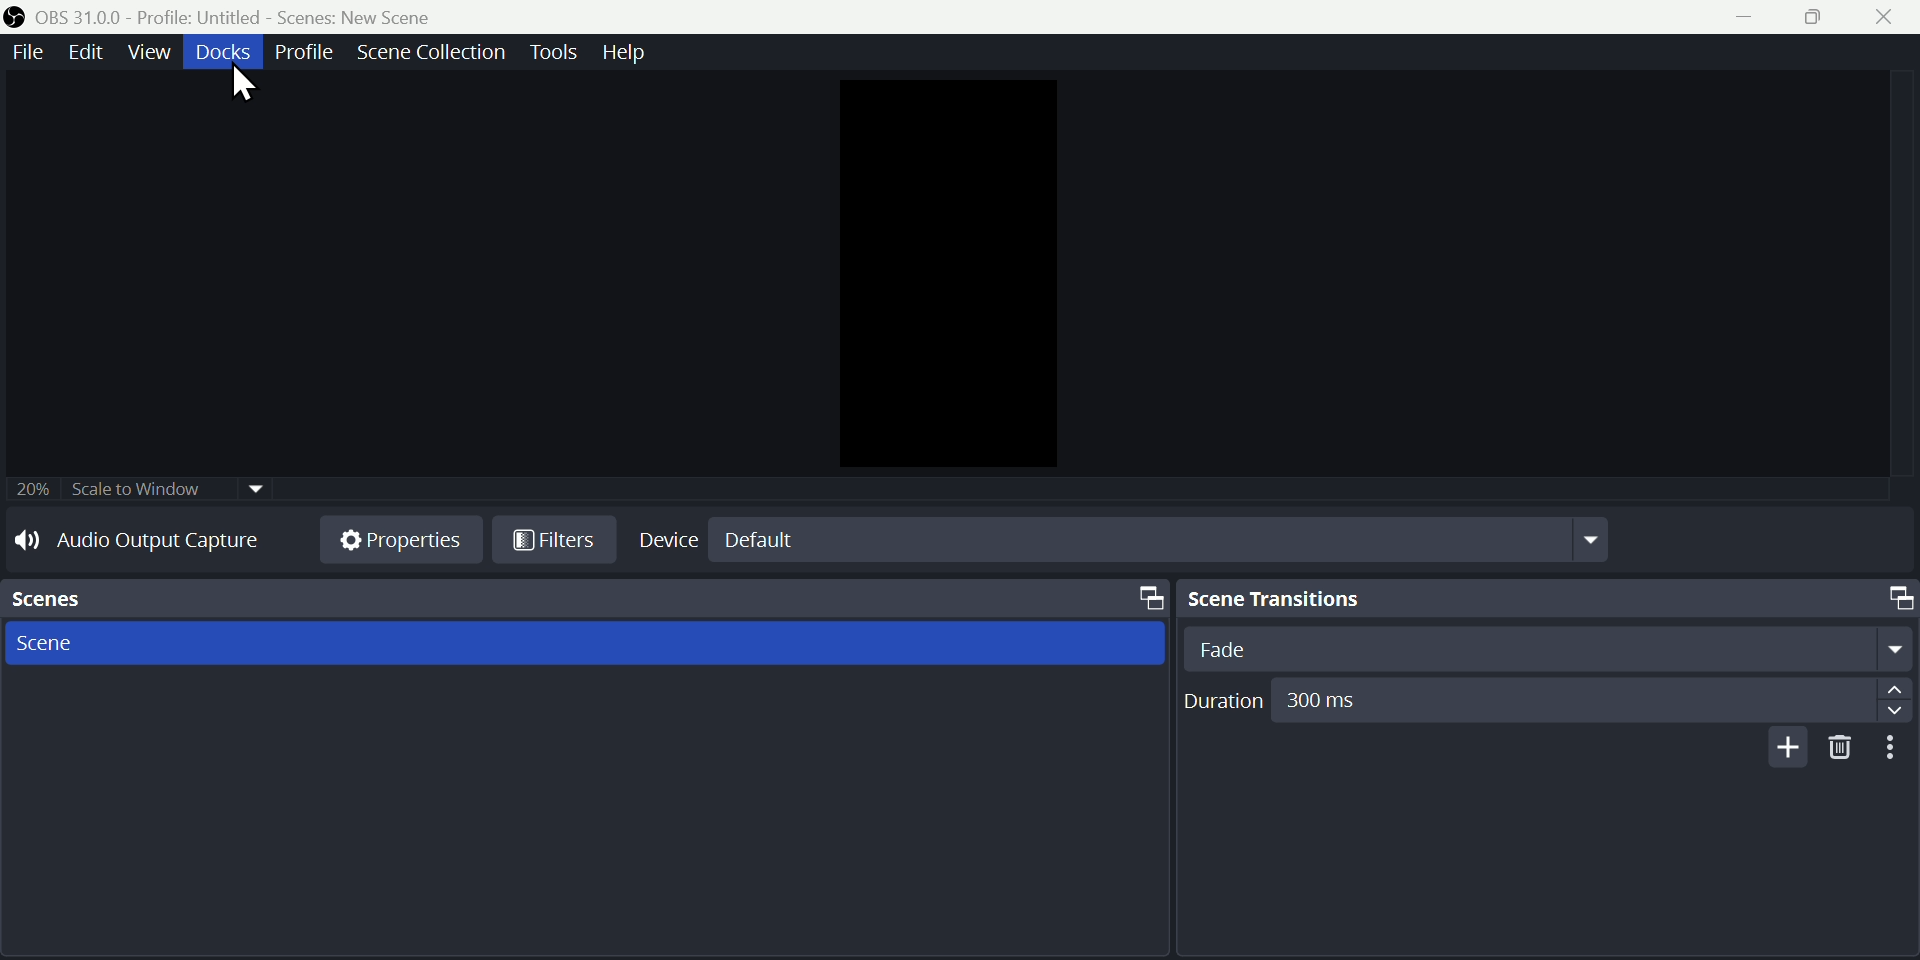  Describe the element at coordinates (1552, 600) in the screenshot. I see `Scene Transitions` at that location.